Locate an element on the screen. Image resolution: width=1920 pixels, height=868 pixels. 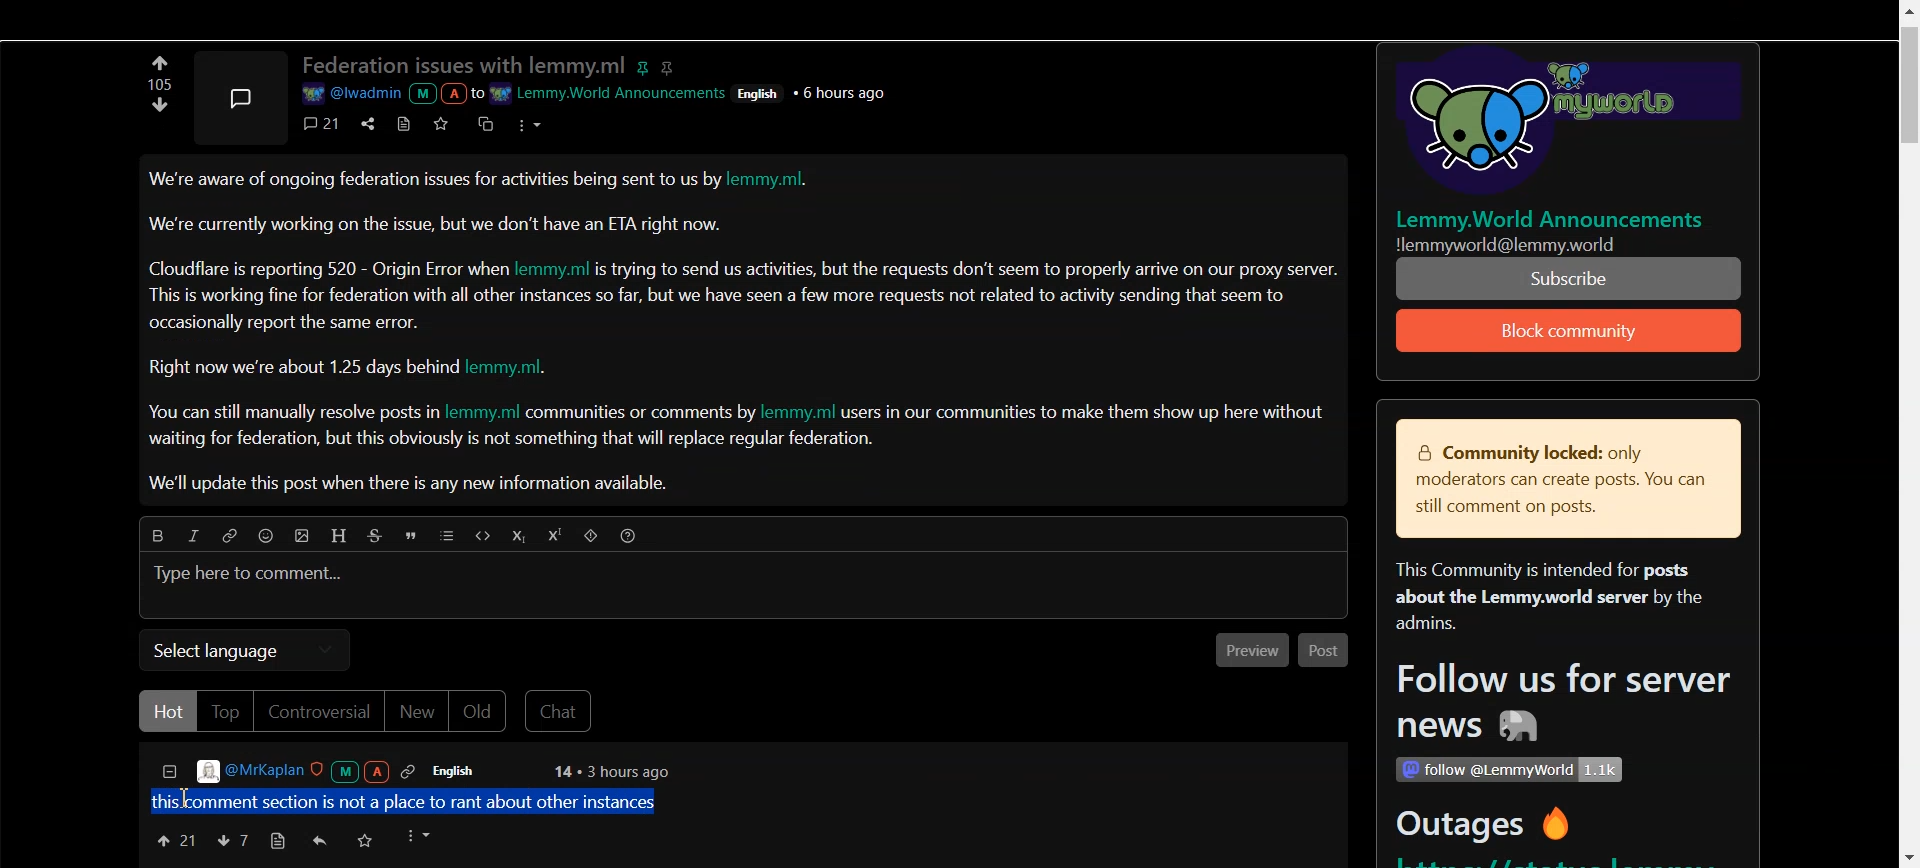
This Community is intended for posts
about the Lemmy.world server by the
admins. is located at coordinates (1540, 598).